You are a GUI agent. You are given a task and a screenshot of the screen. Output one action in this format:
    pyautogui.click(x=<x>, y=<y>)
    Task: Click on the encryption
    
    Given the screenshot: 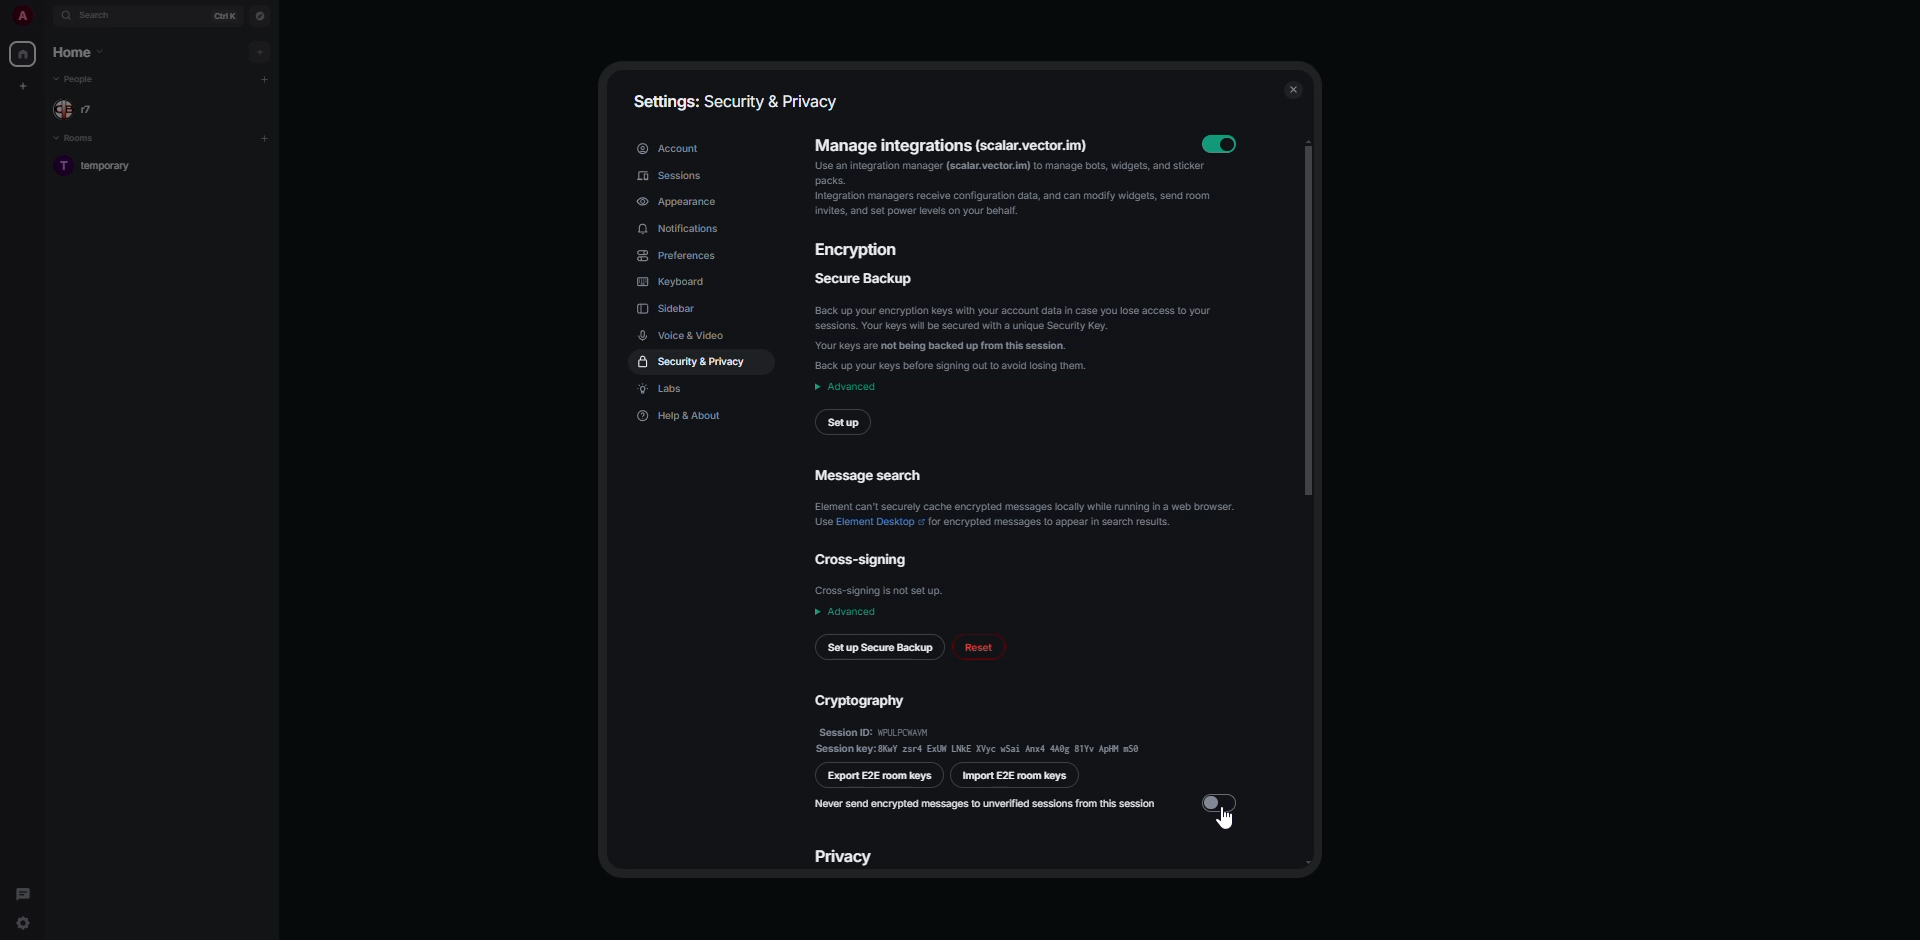 What is the action you would take?
    pyautogui.click(x=858, y=250)
    